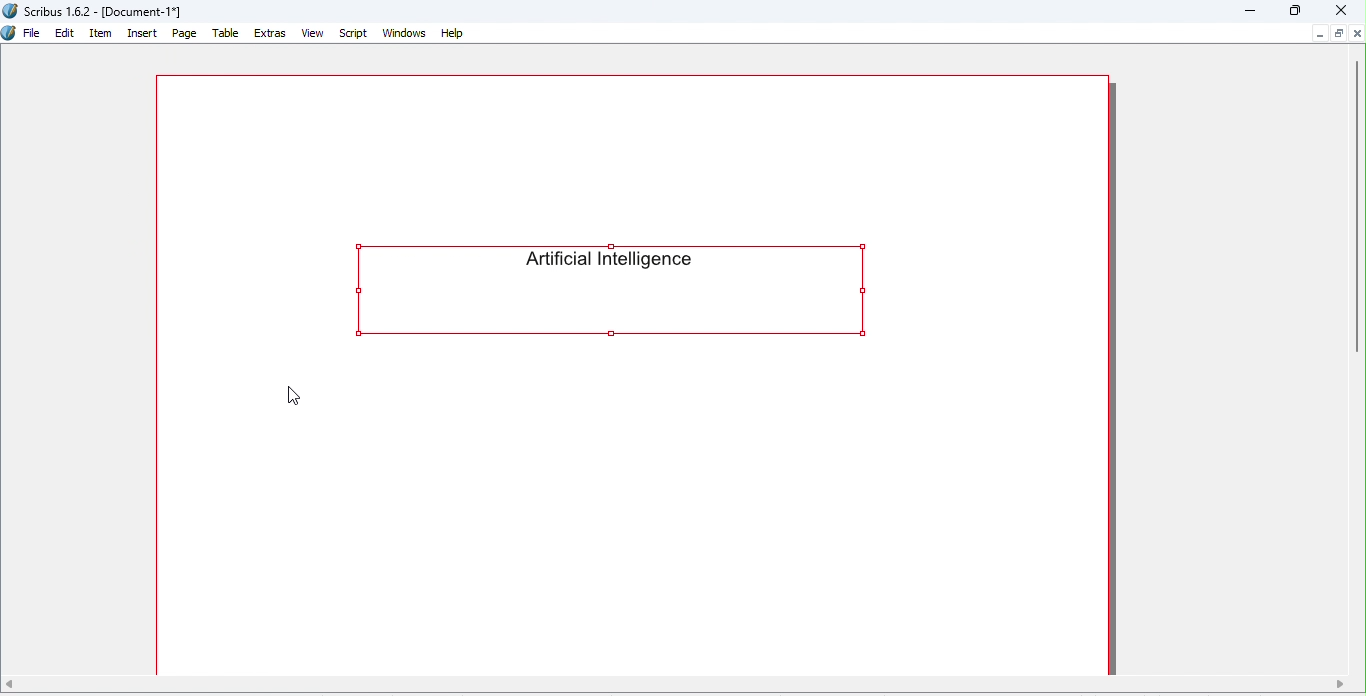 The width and height of the screenshot is (1366, 696). Describe the element at coordinates (271, 35) in the screenshot. I see `Extras` at that location.